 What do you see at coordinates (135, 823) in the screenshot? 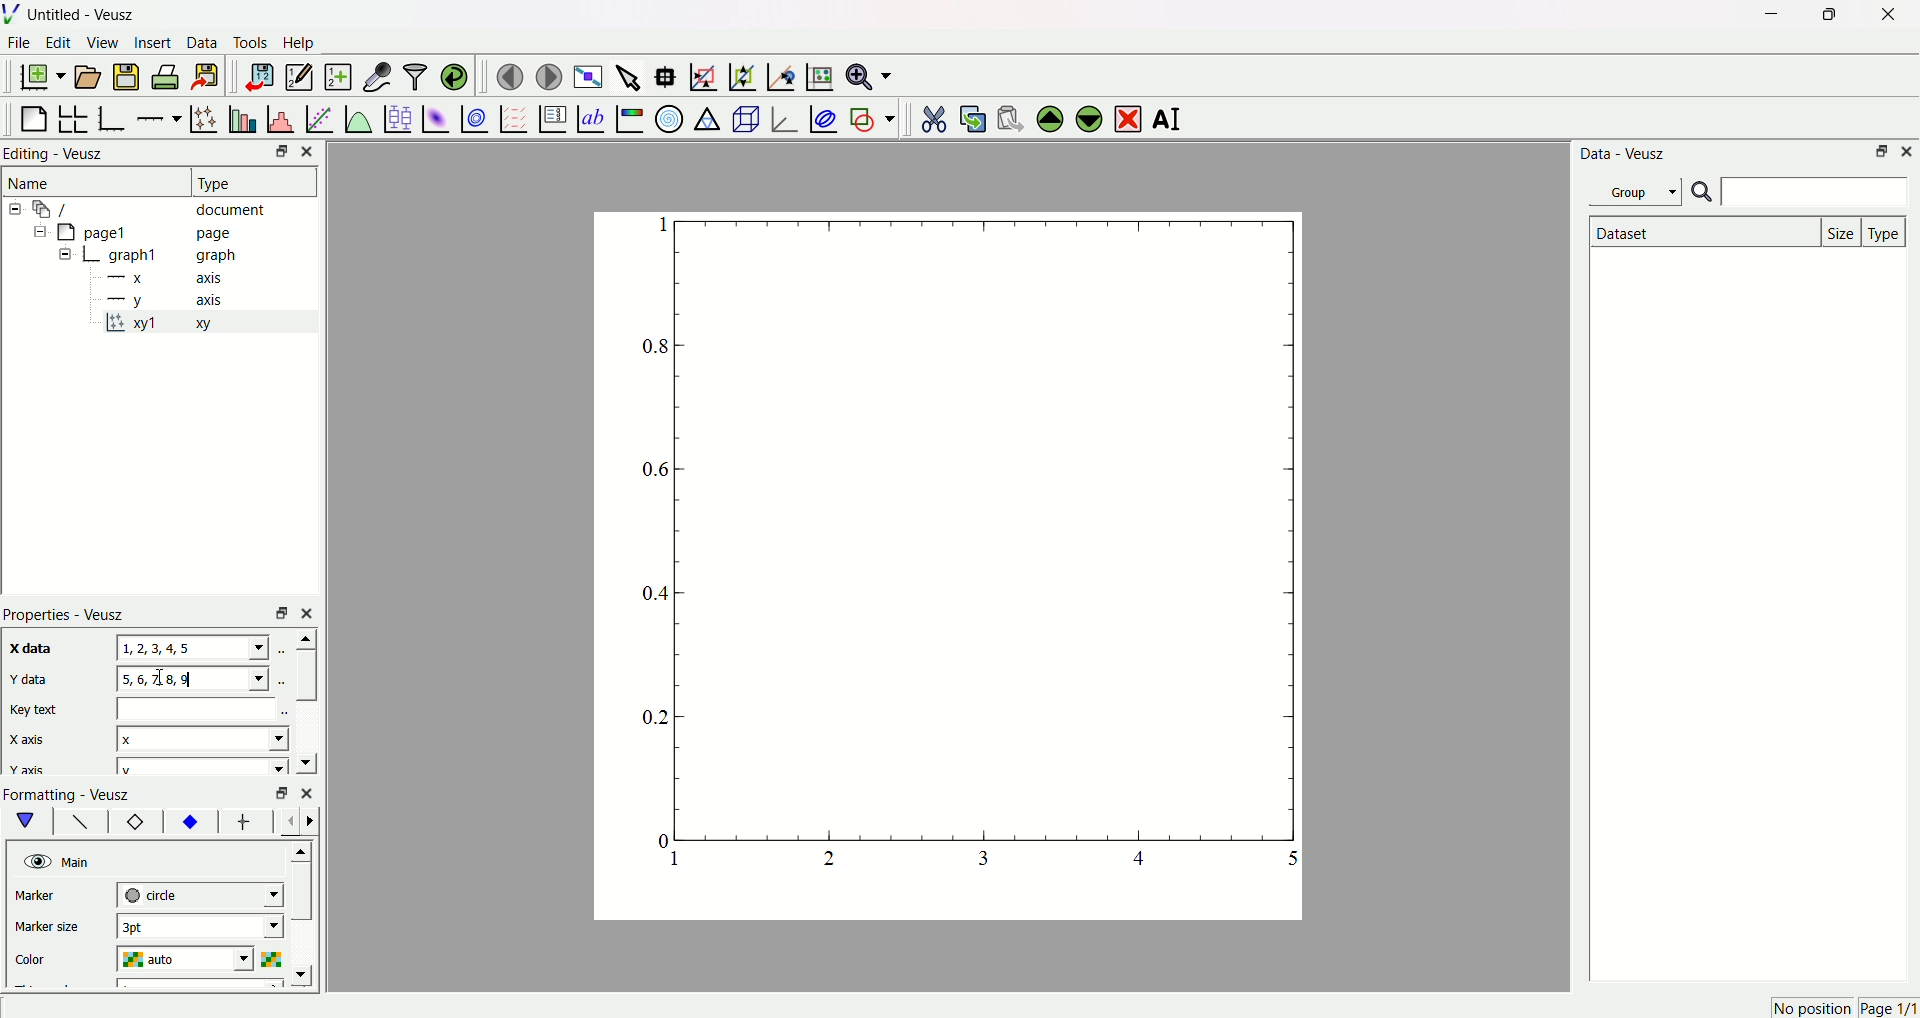
I see `border` at bounding box center [135, 823].